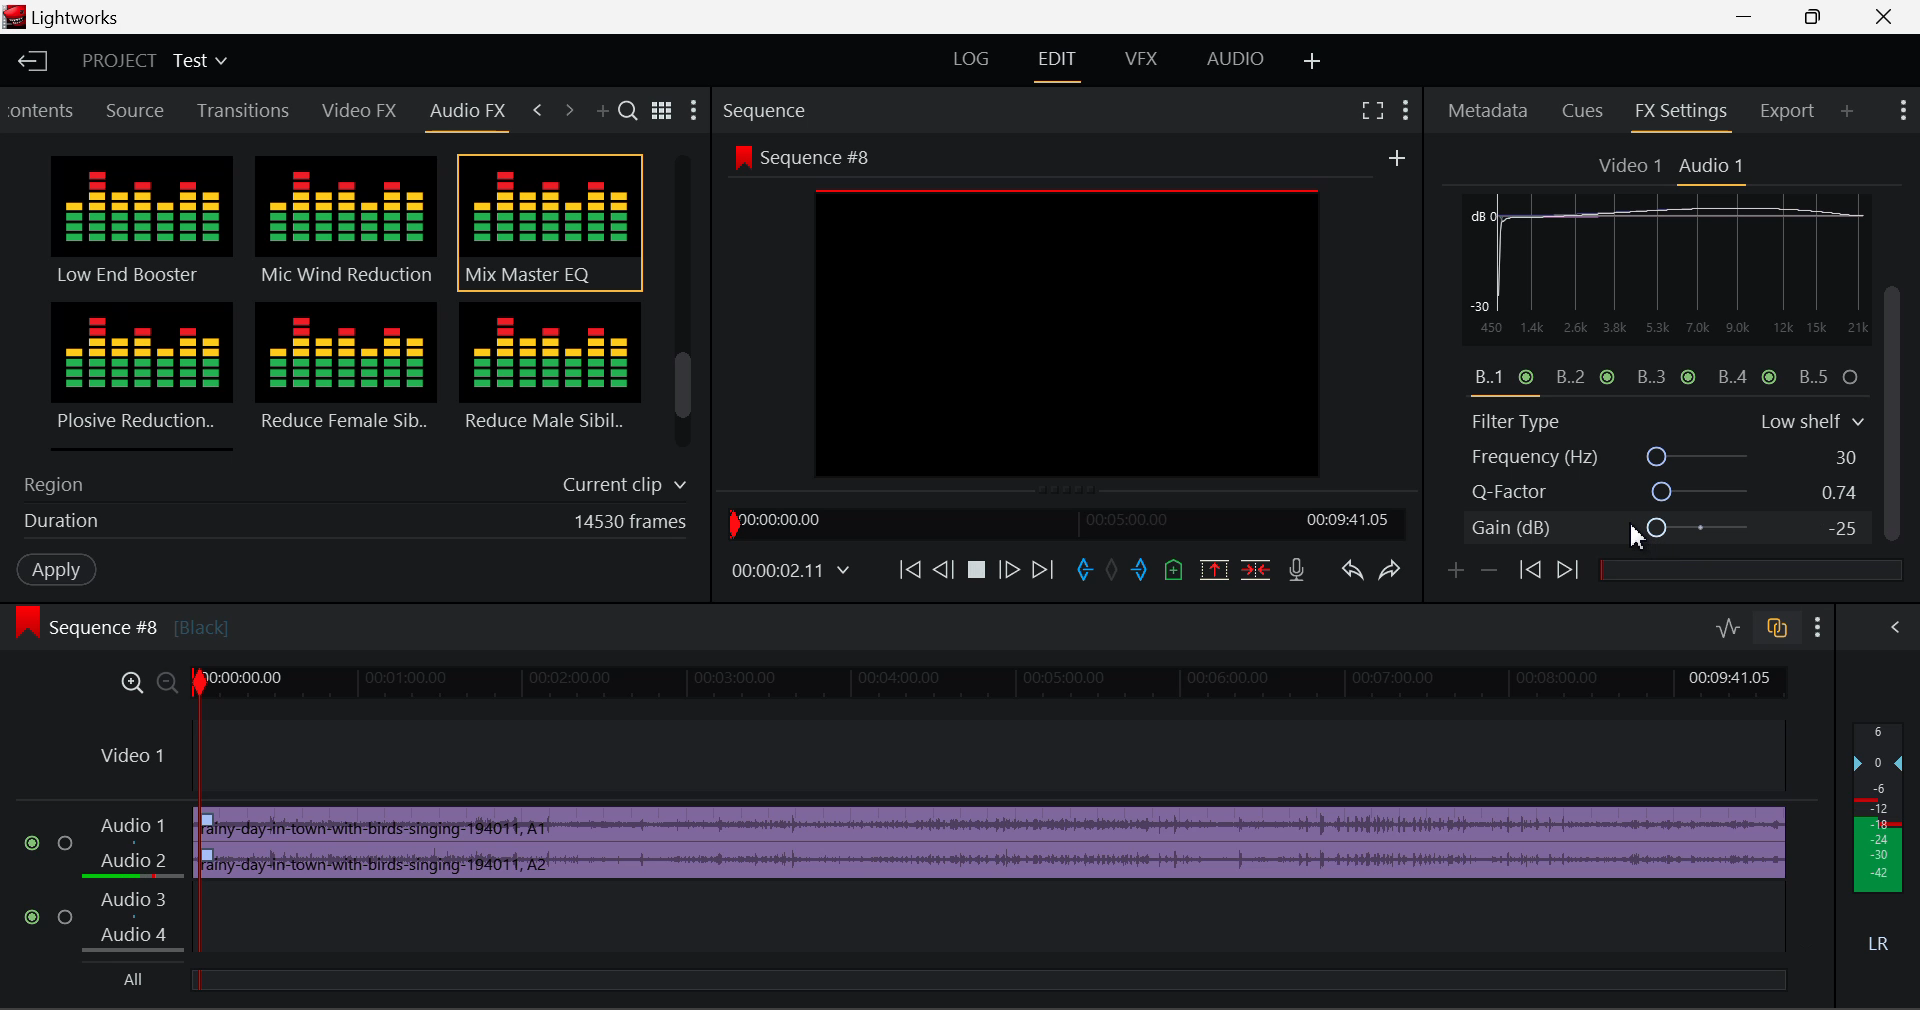 This screenshot has width=1920, height=1010. Describe the element at coordinates (1583, 113) in the screenshot. I see `Cues` at that location.